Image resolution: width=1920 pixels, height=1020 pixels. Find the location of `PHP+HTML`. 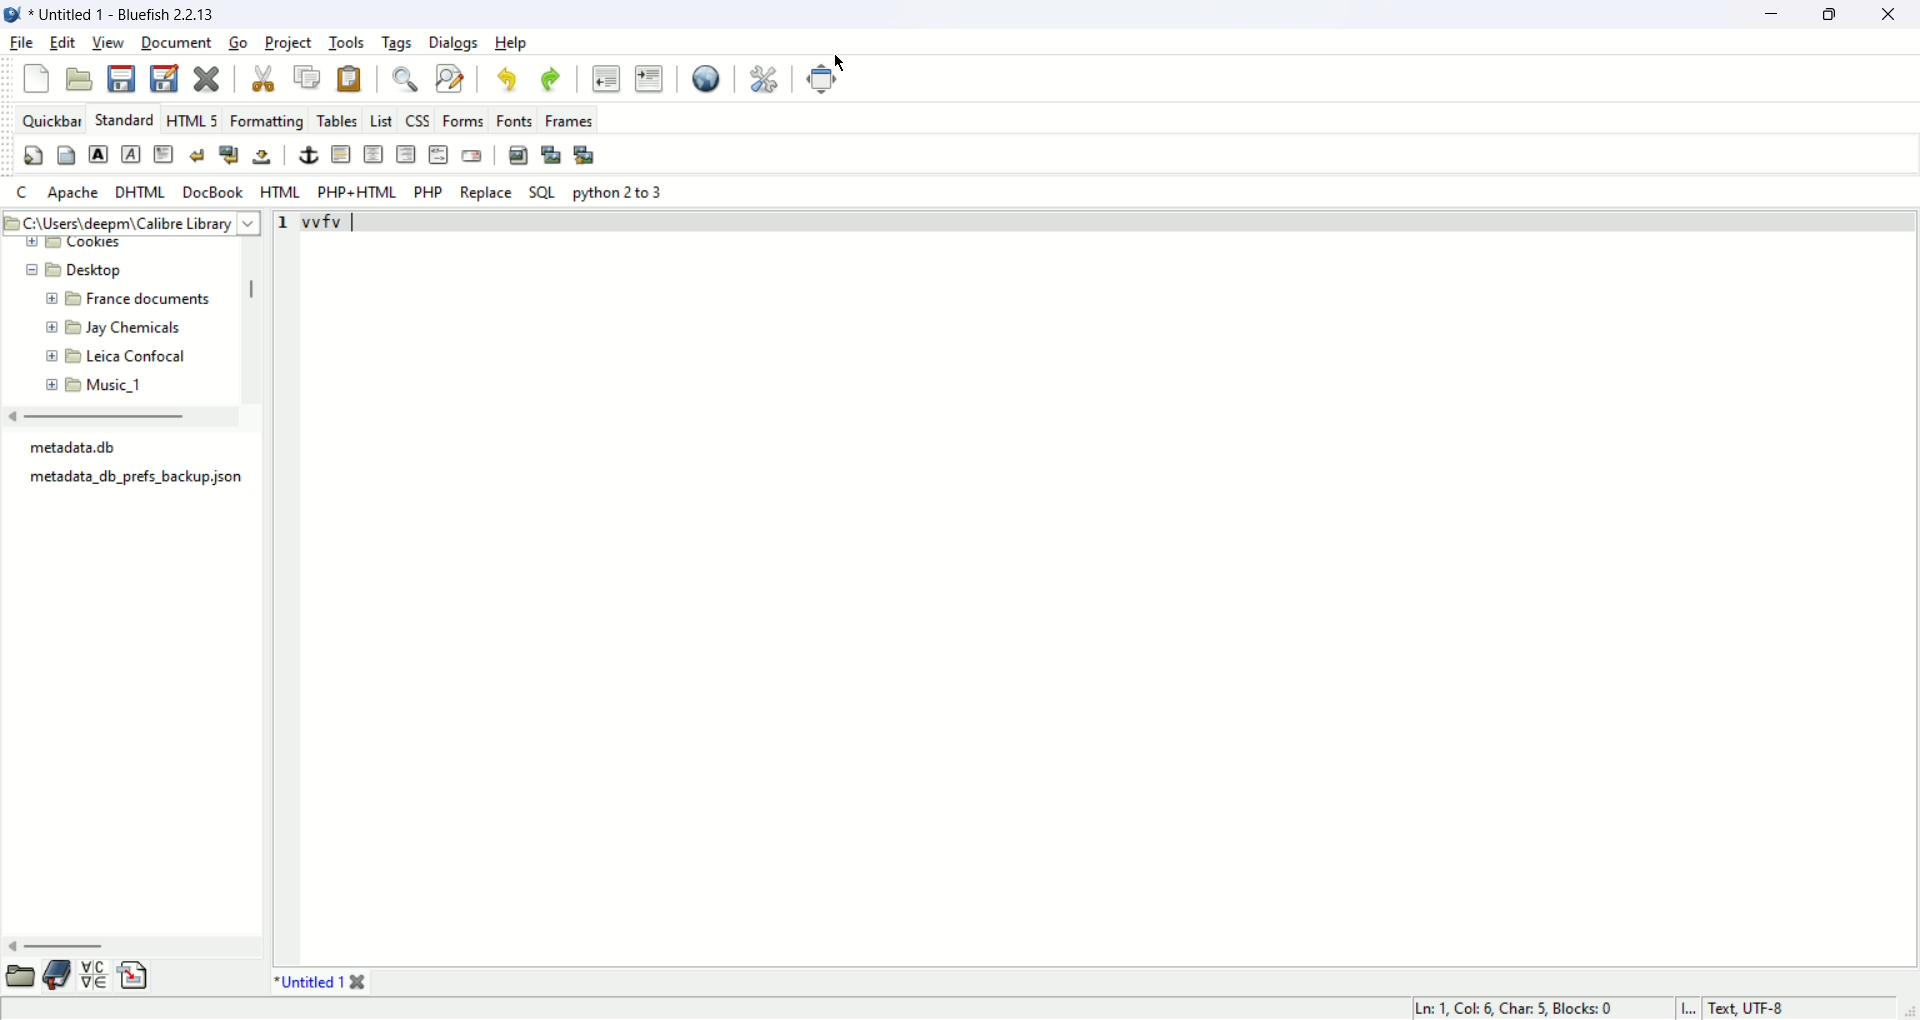

PHP+HTML is located at coordinates (358, 193).